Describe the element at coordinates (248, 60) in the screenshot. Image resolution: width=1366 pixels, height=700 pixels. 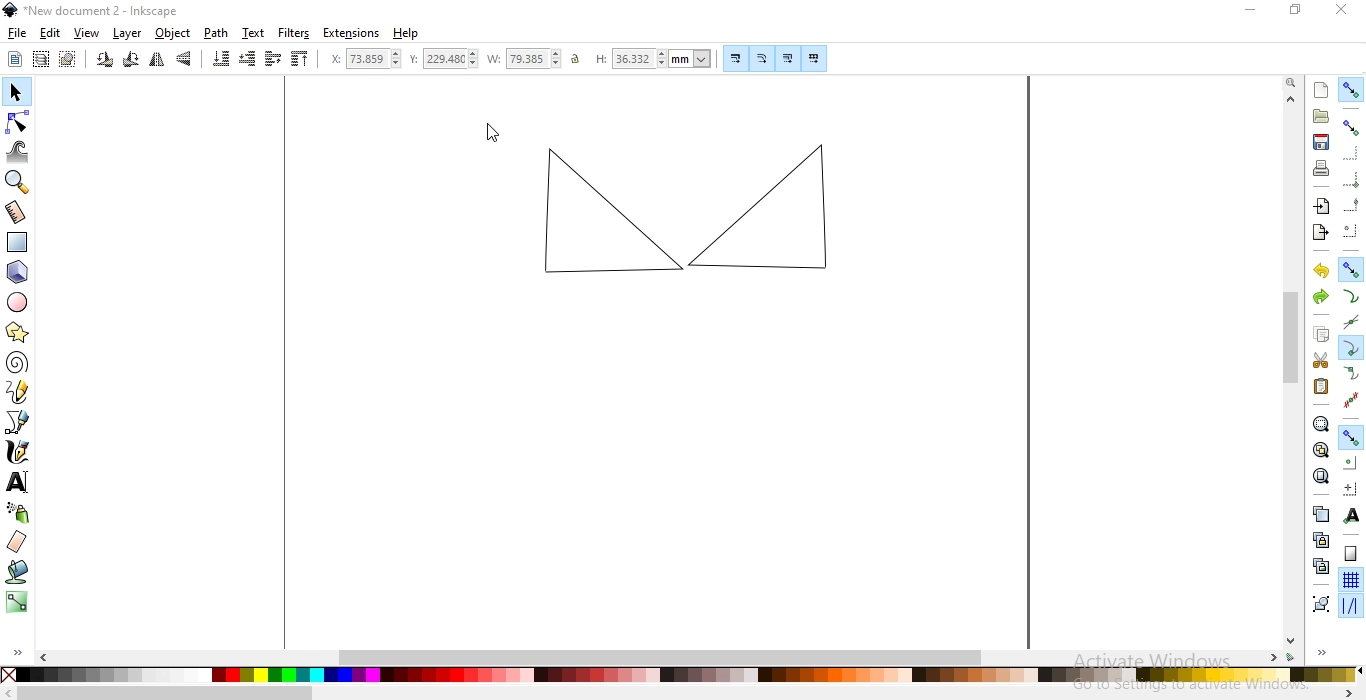
I see `lower selection one step` at that location.